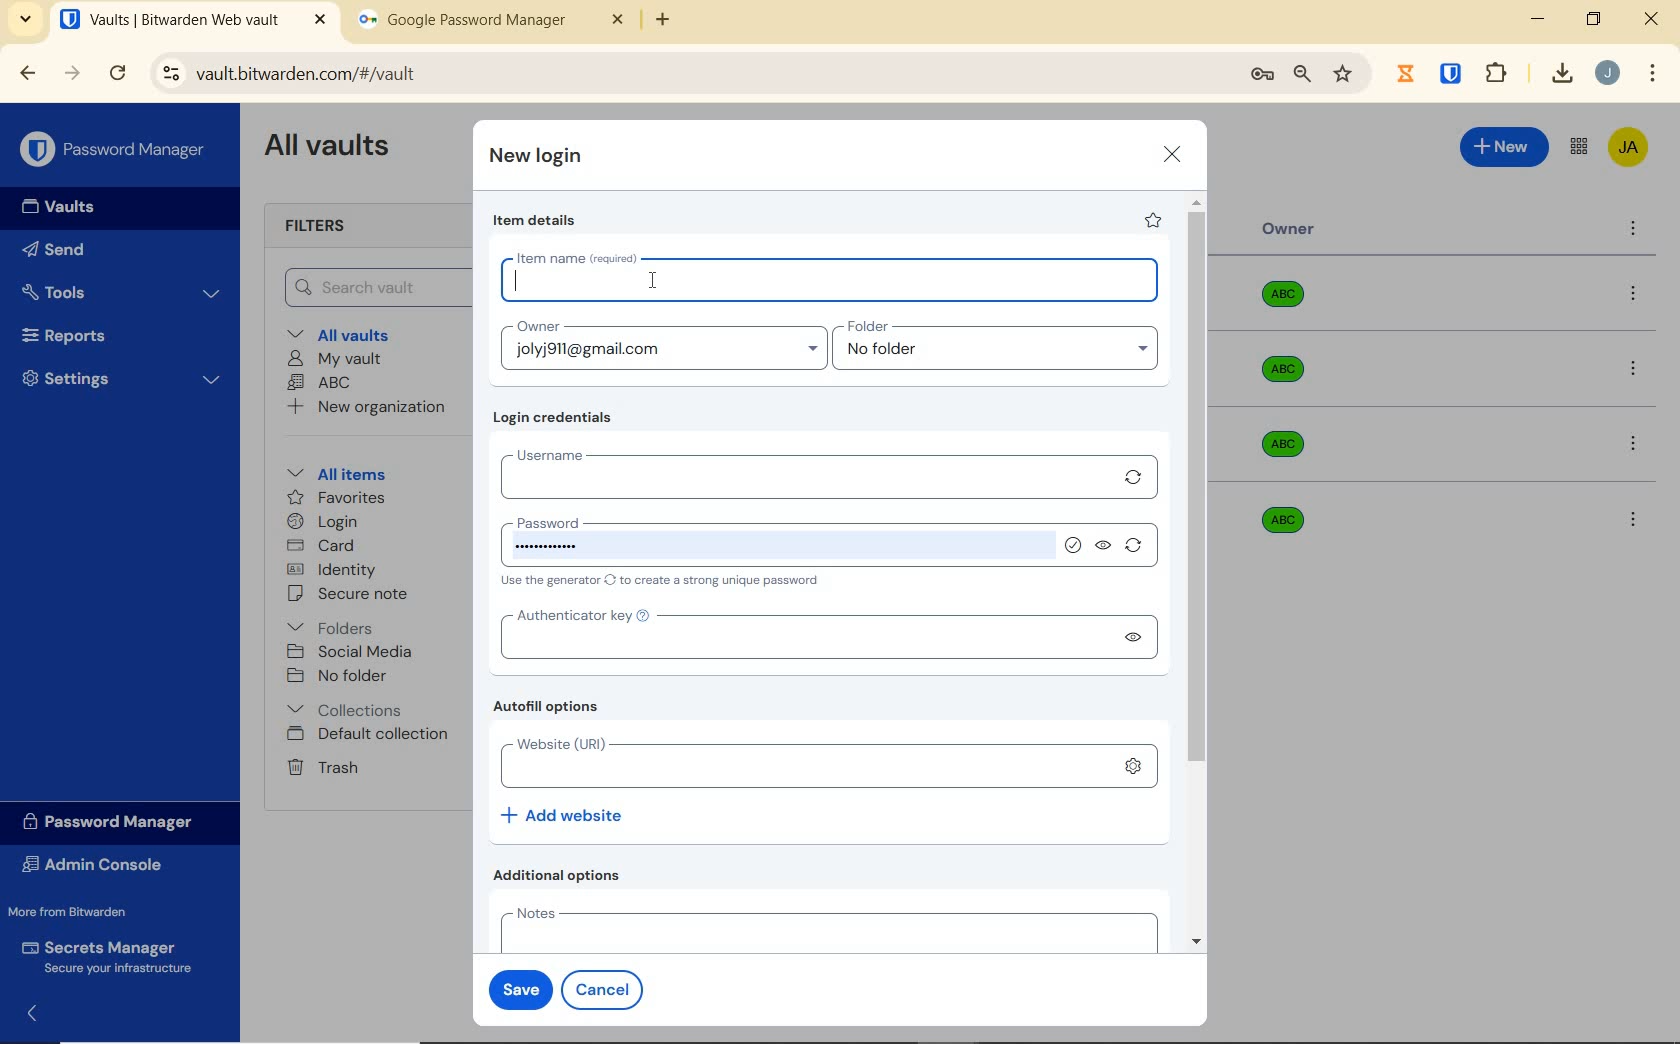  What do you see at coordinates (332, 570) in the screenshot?
I see `identity` at bounding box center [332, 570].